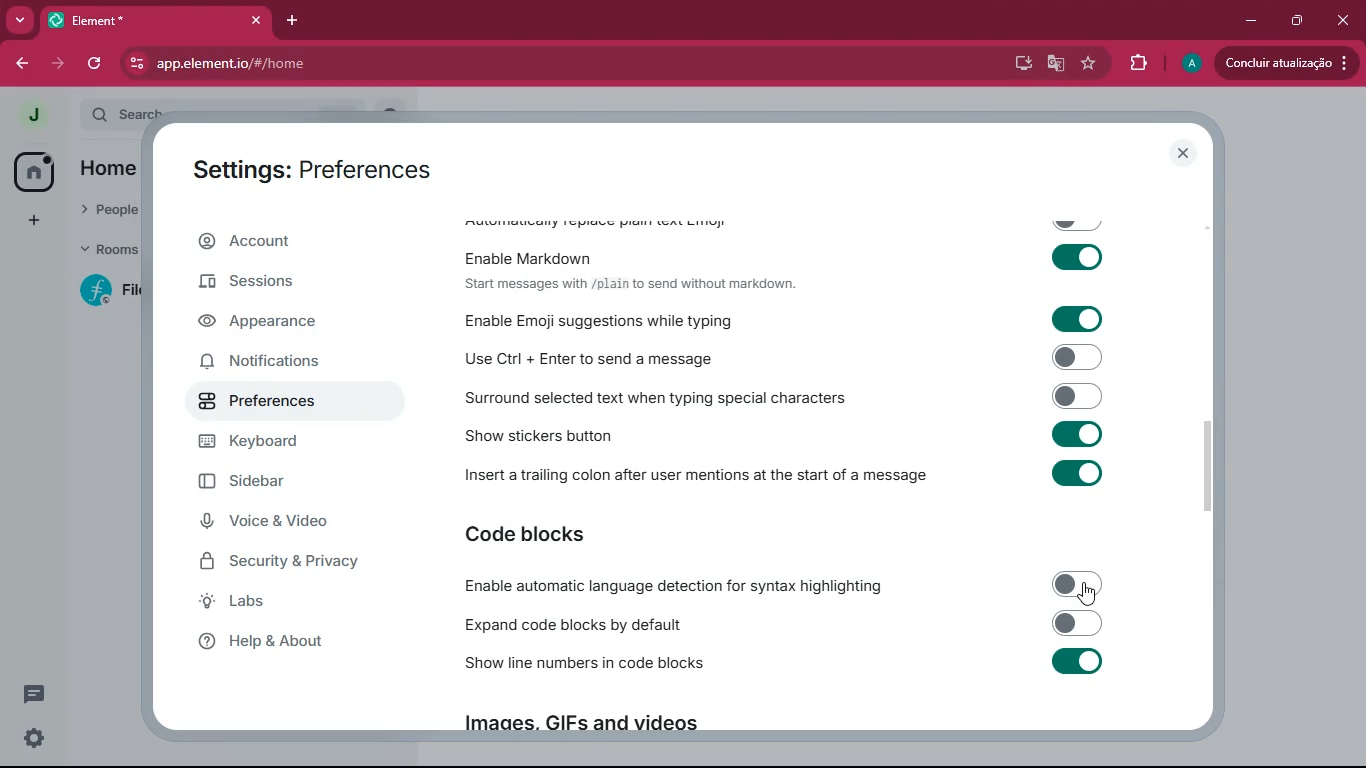 The height and width of the screenshot is (768, 1366). Describe the element at coordinates (286, 402) in the screenshot. I see `preferences` at that location.